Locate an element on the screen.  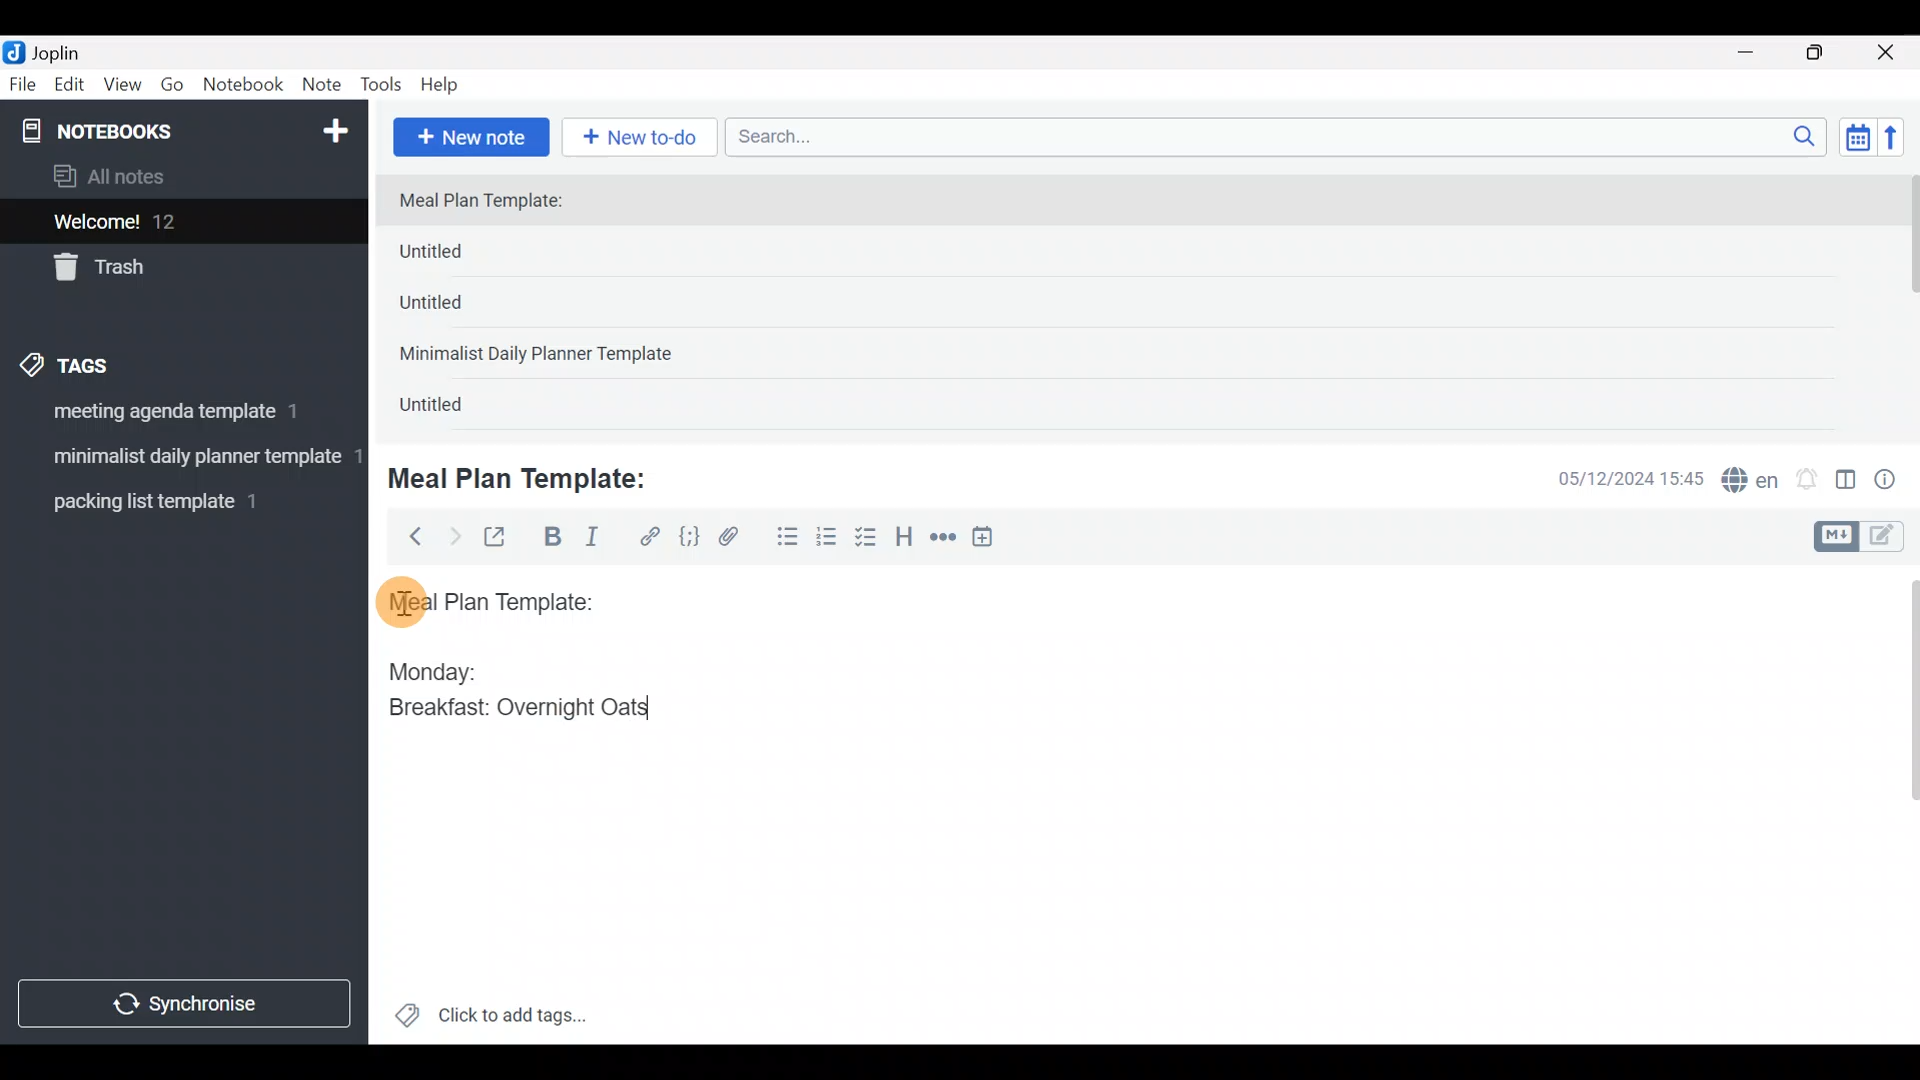
View is located at coordinates (122, 88).